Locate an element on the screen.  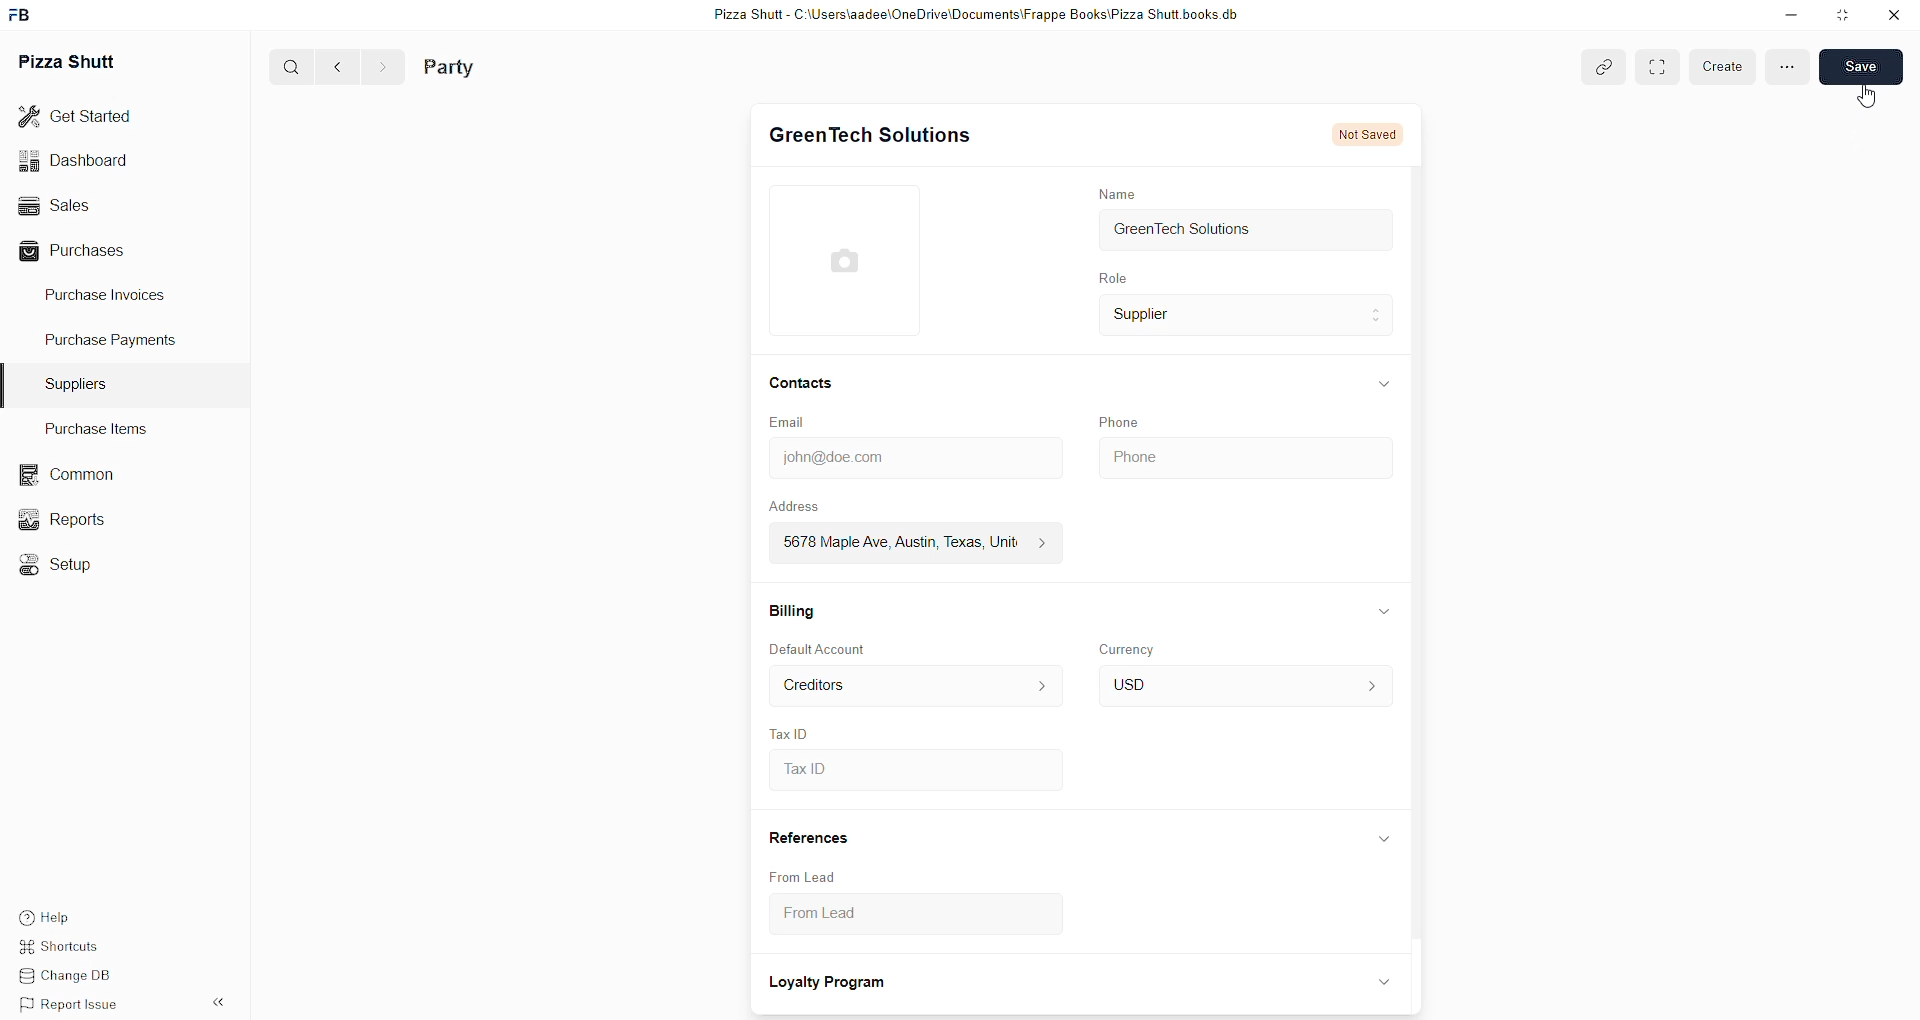
Loyalty Program is located at coordinates (830, 984).